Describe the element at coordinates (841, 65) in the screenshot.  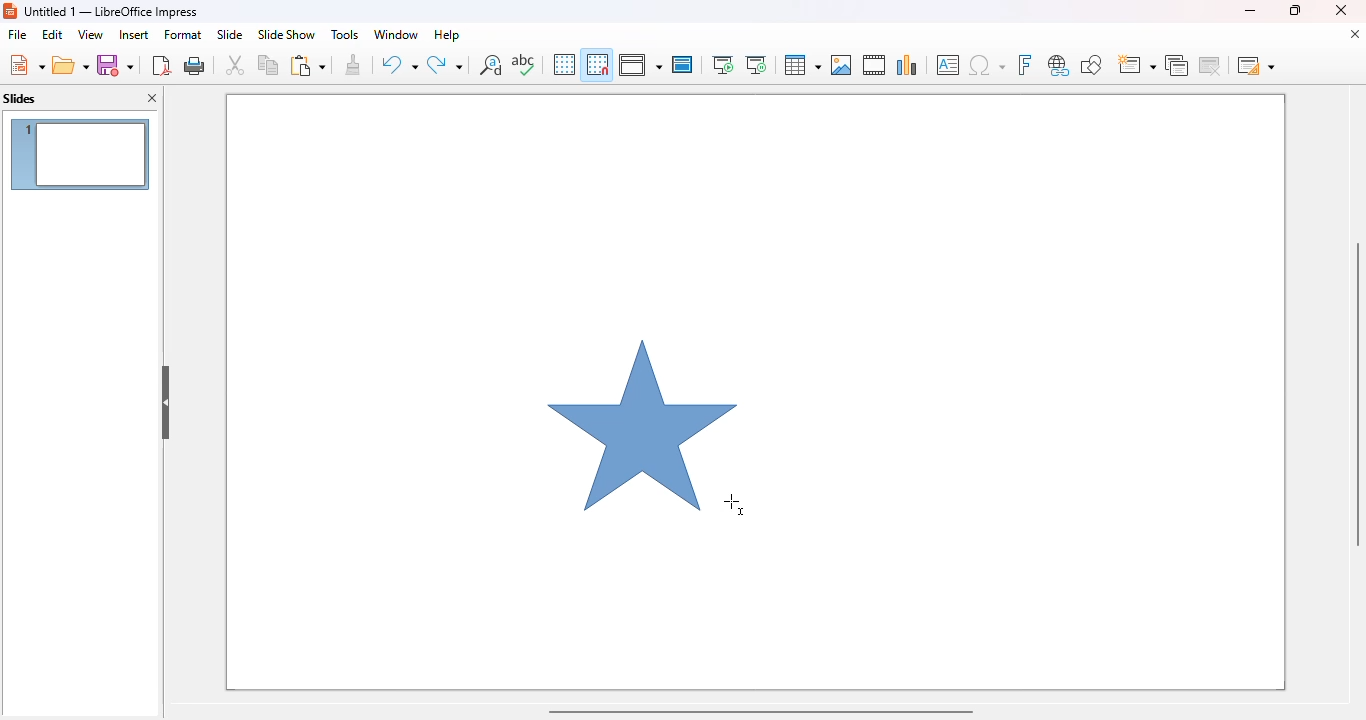
I see `insert image` at that location.